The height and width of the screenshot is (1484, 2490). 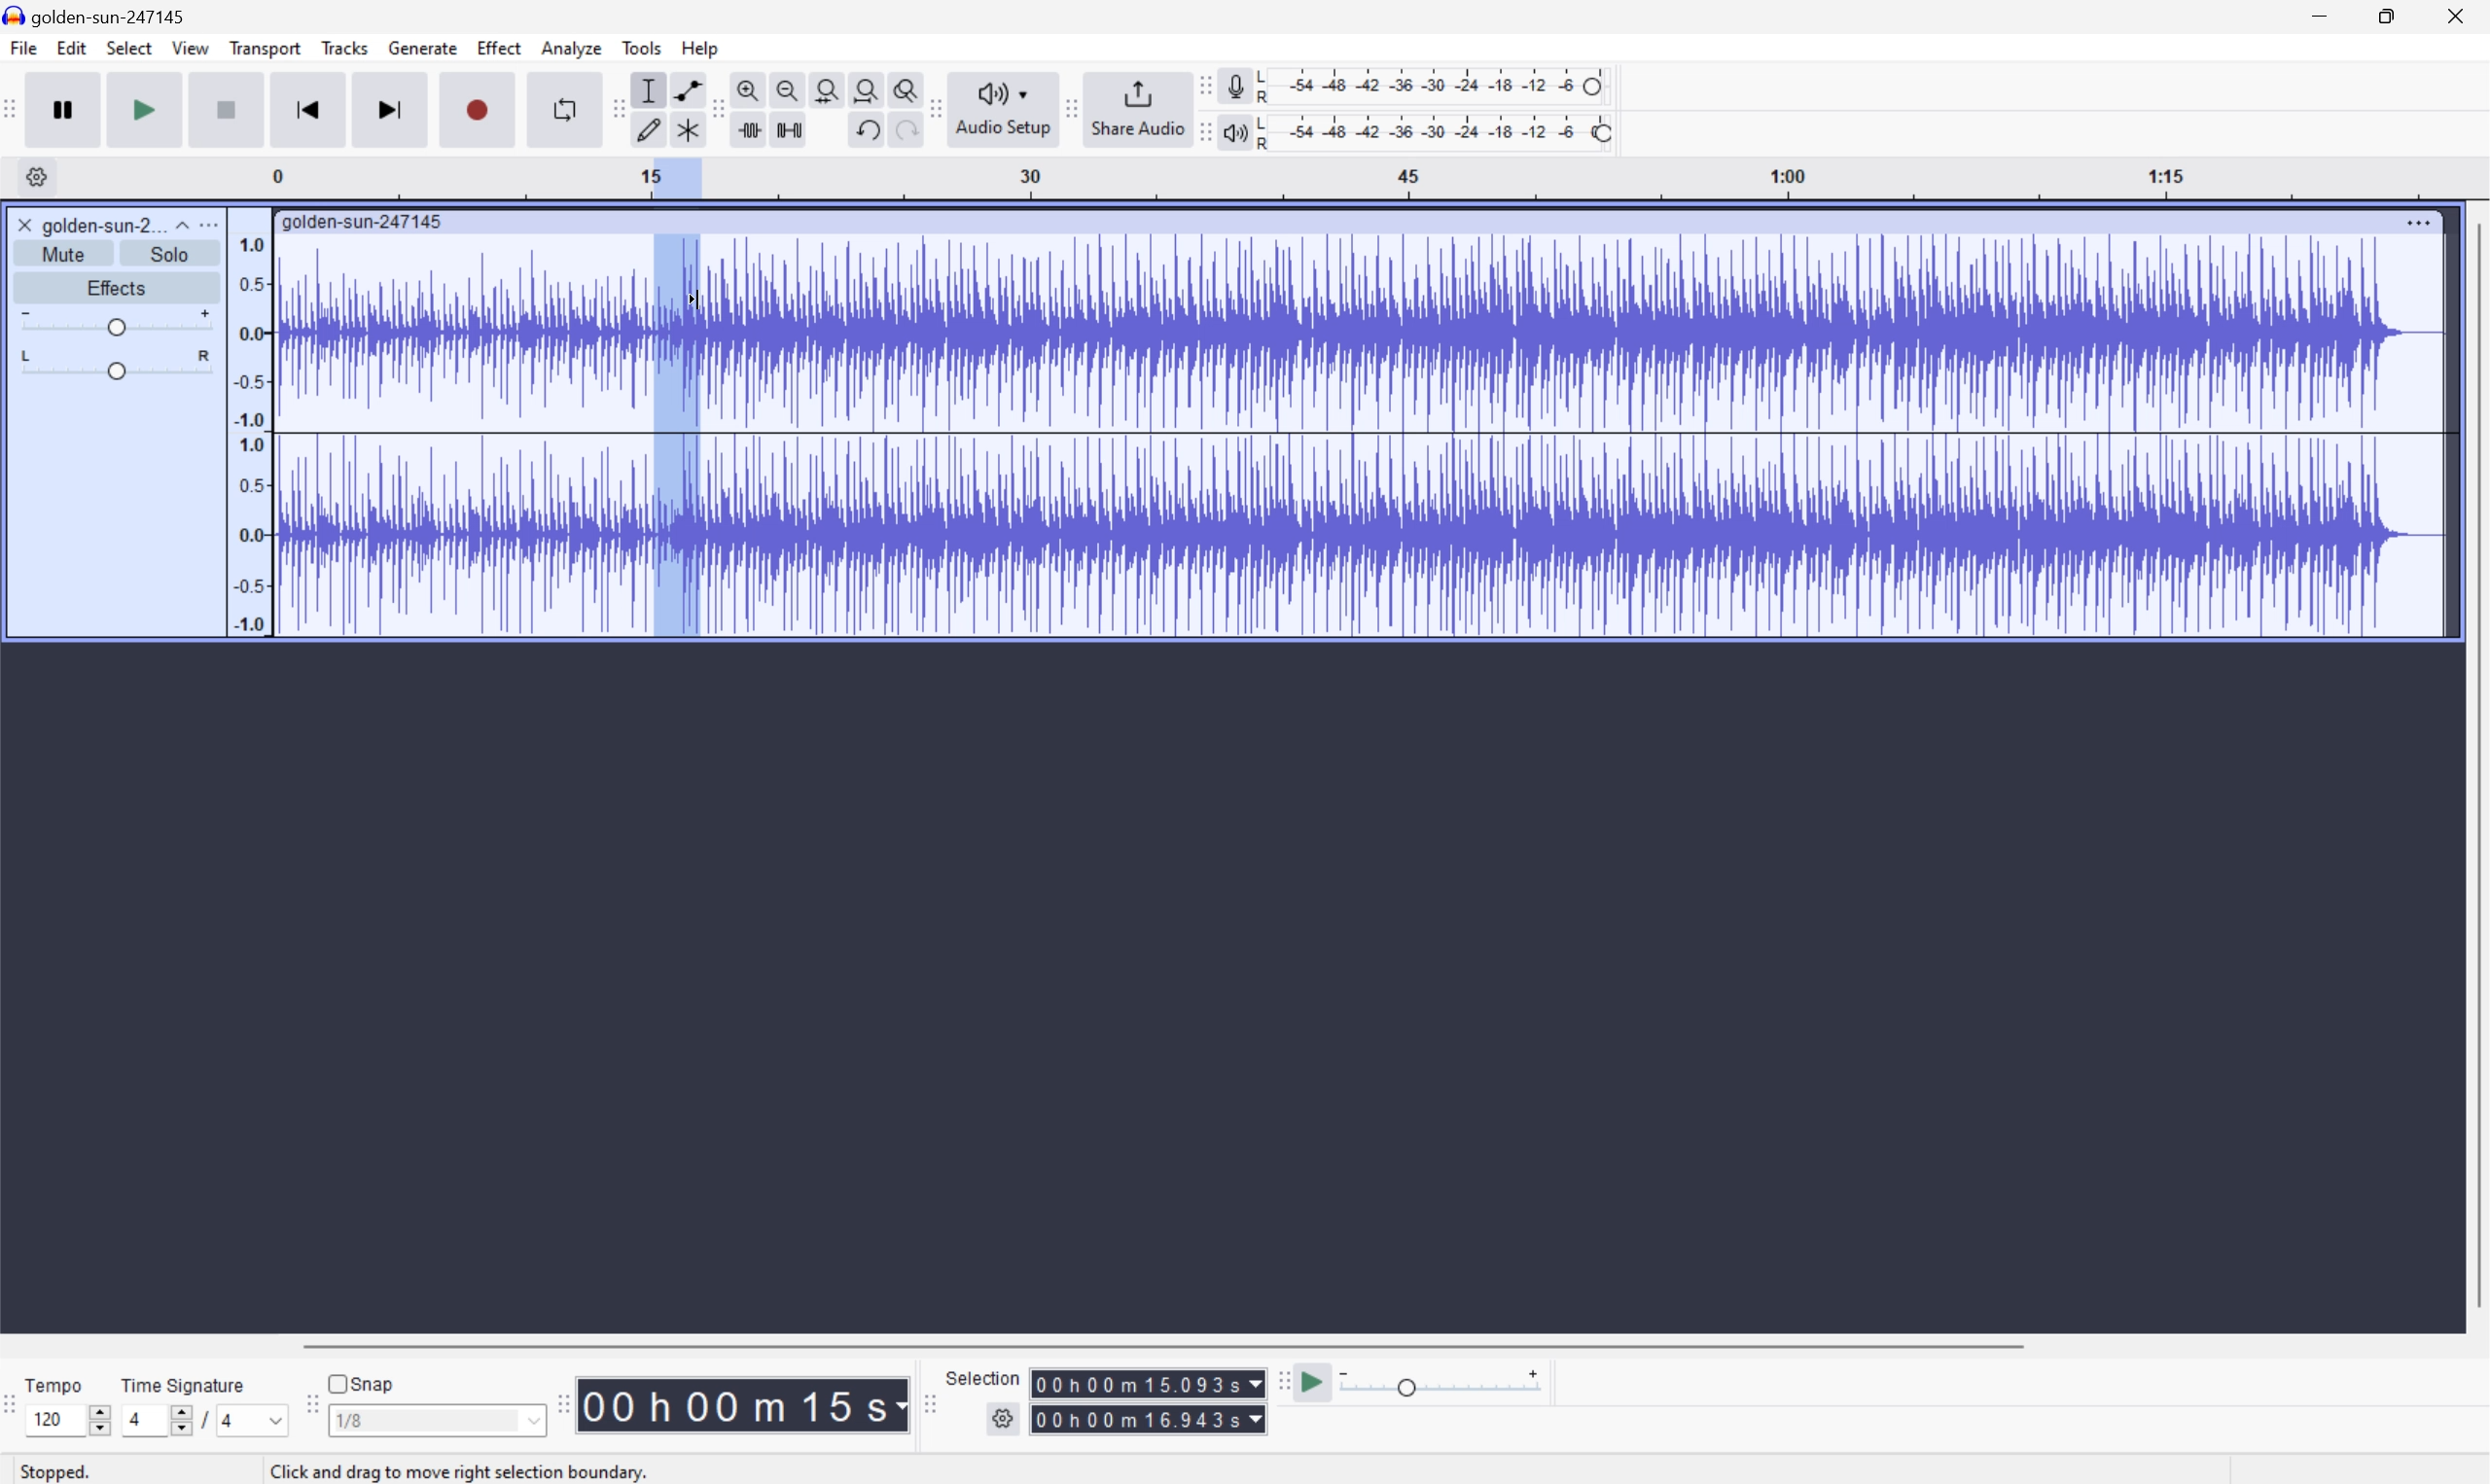 I want to click on Time, so click(x=743, y=1403).